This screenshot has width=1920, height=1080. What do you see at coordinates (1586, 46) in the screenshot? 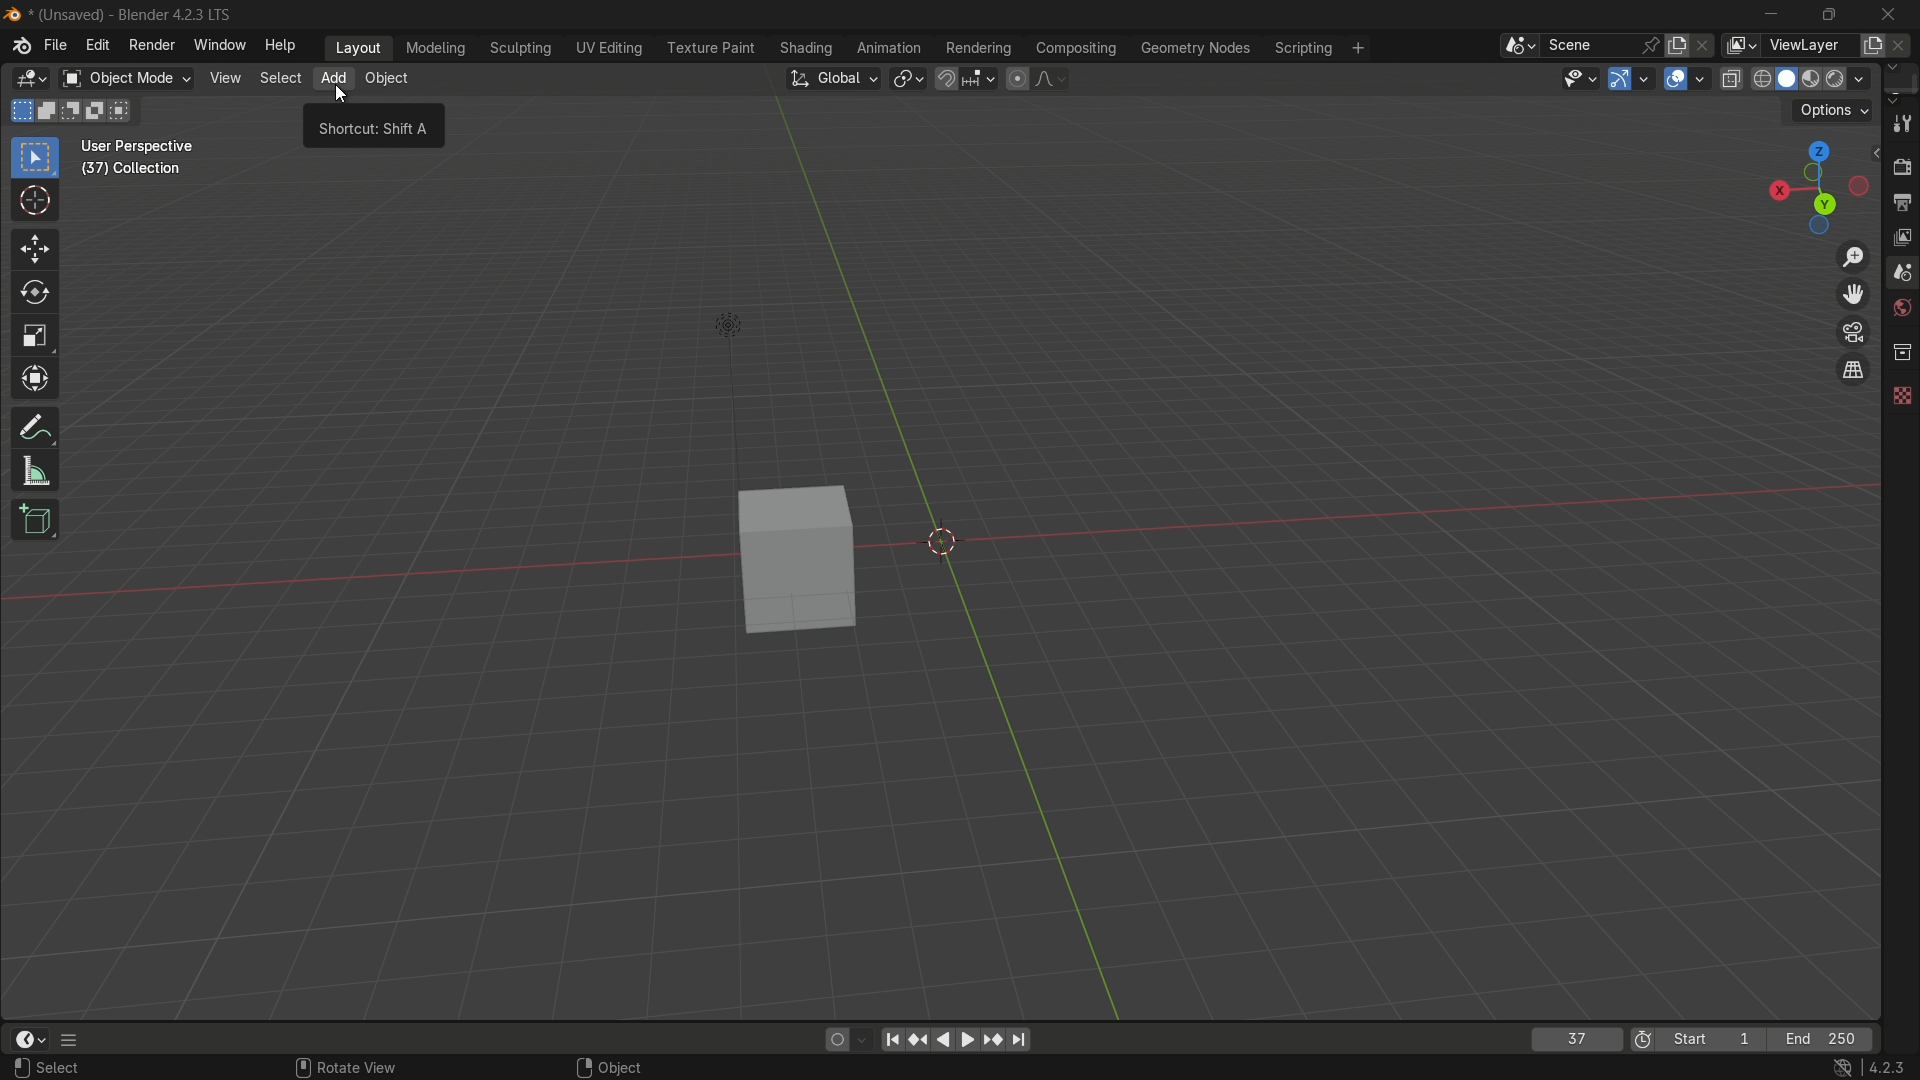
I see `scene name` at bounding box center [1586, 46].